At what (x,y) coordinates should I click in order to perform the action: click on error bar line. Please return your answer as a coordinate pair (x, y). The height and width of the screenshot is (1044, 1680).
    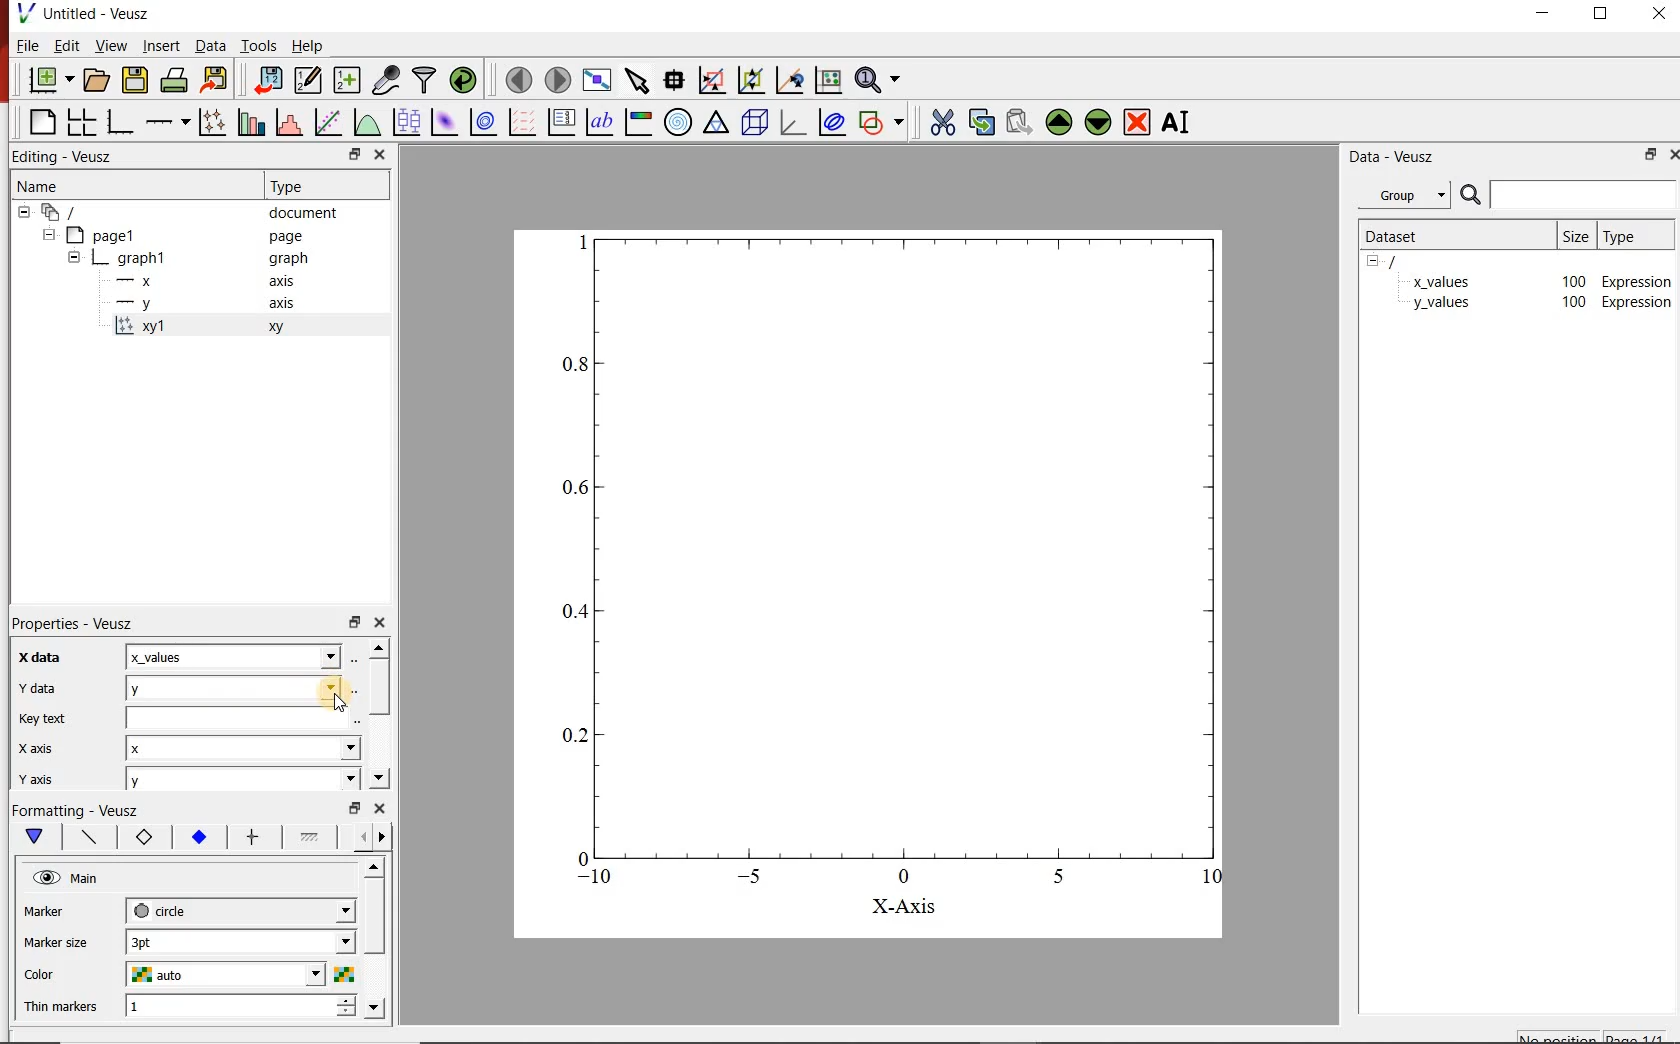
    Looking at the image, I should click on (257, 838).